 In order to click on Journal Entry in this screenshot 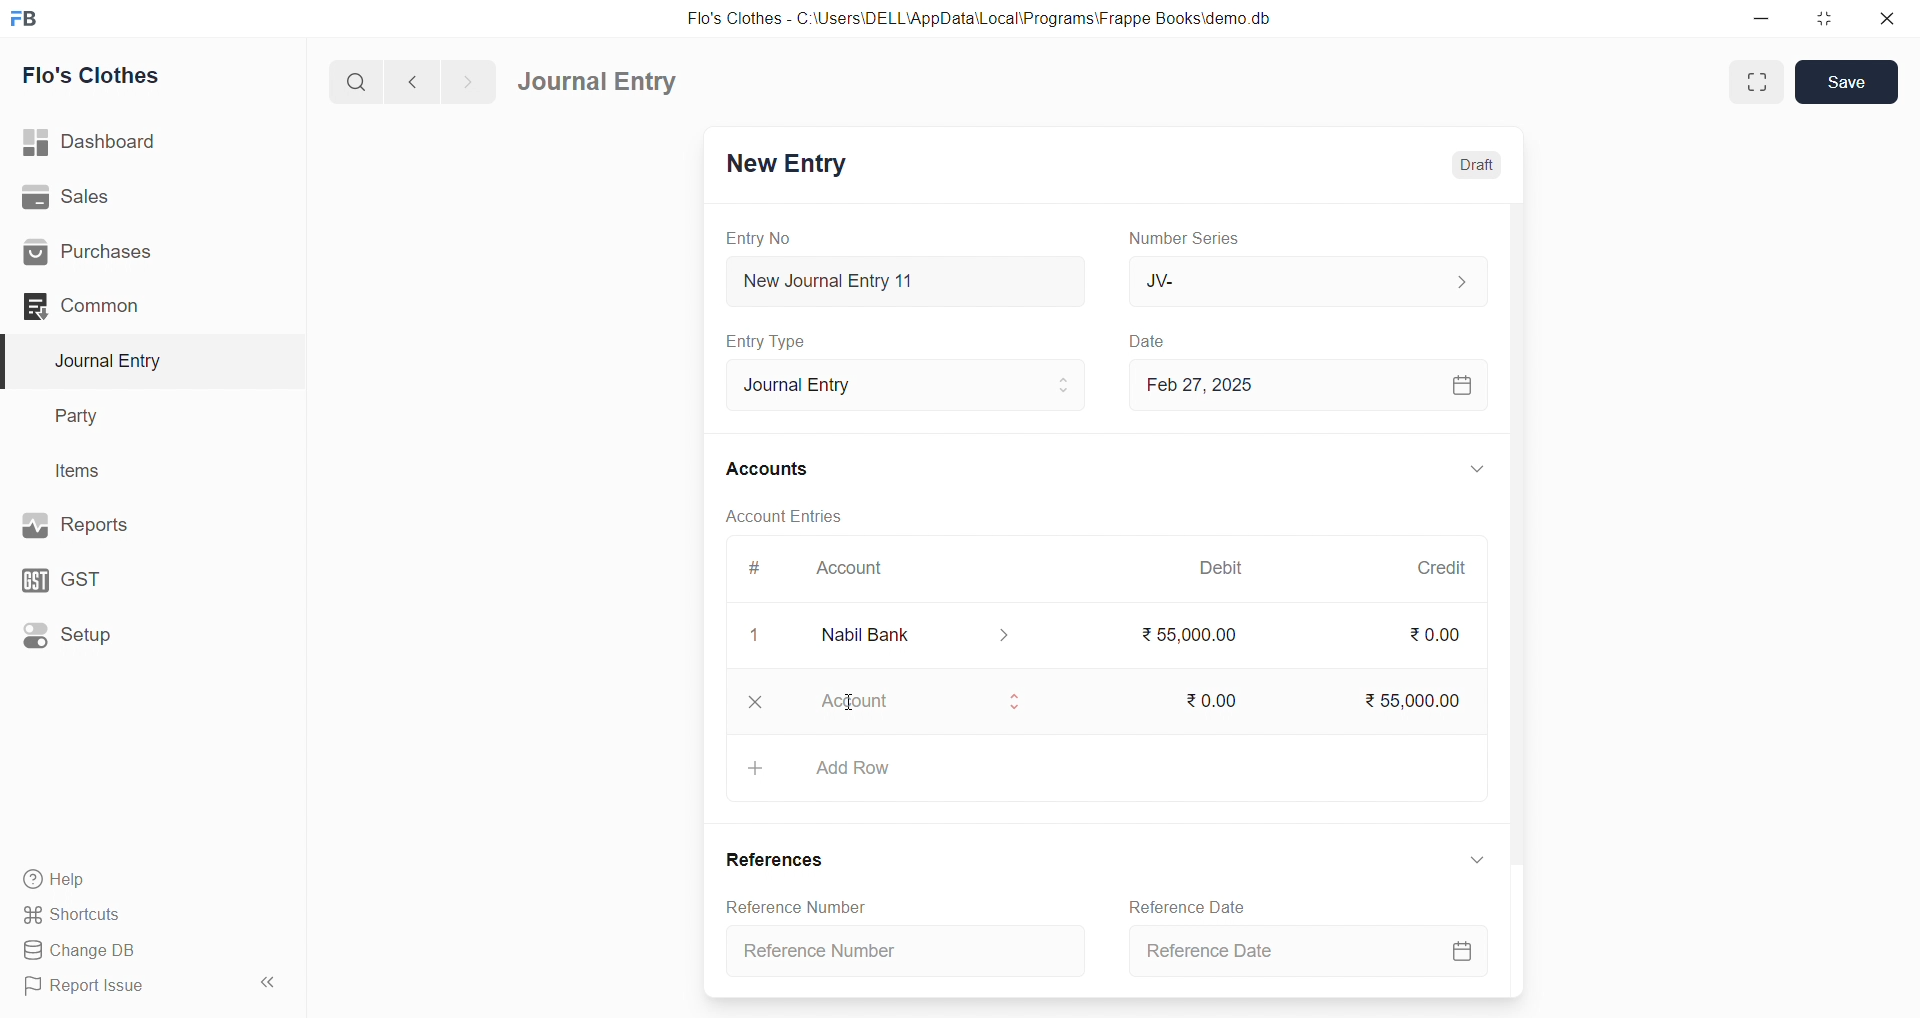, I will do `click(908, 385)`.